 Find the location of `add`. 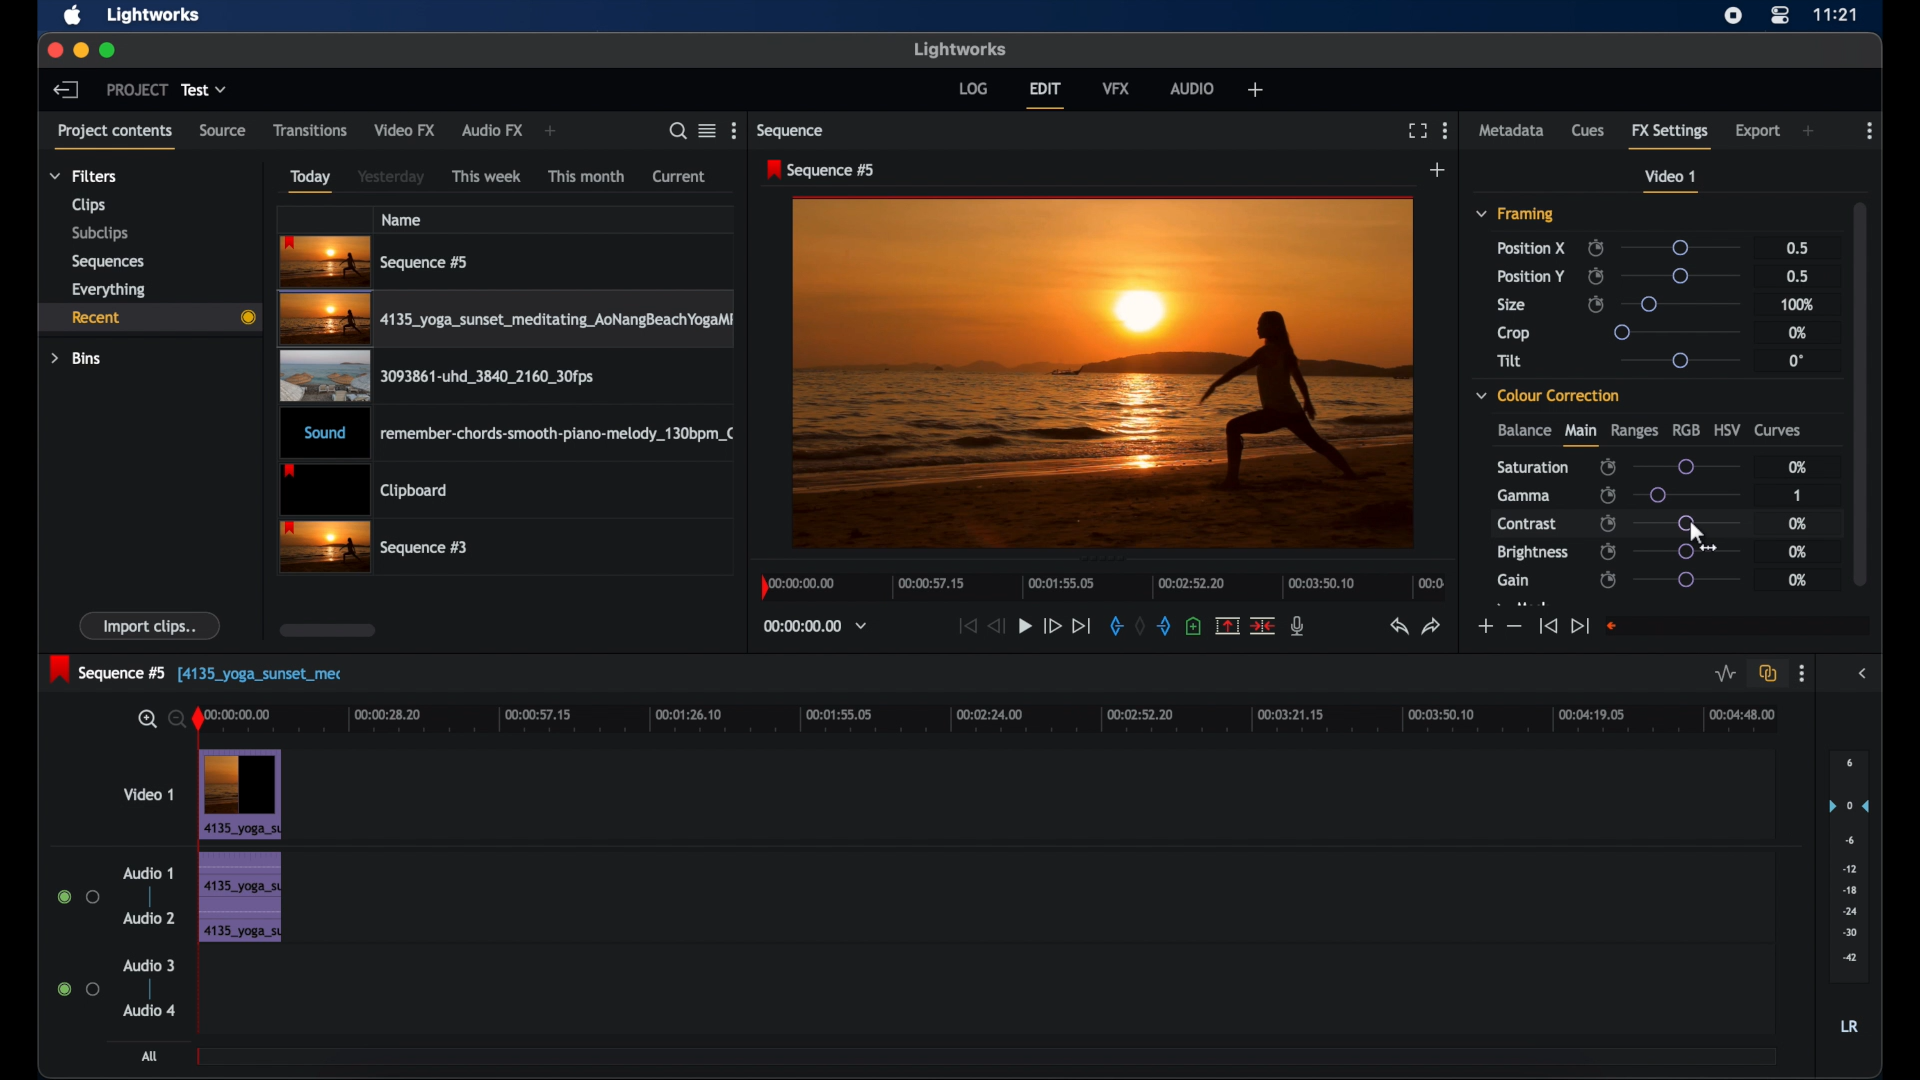

add is located at coordinates (1256, 89).